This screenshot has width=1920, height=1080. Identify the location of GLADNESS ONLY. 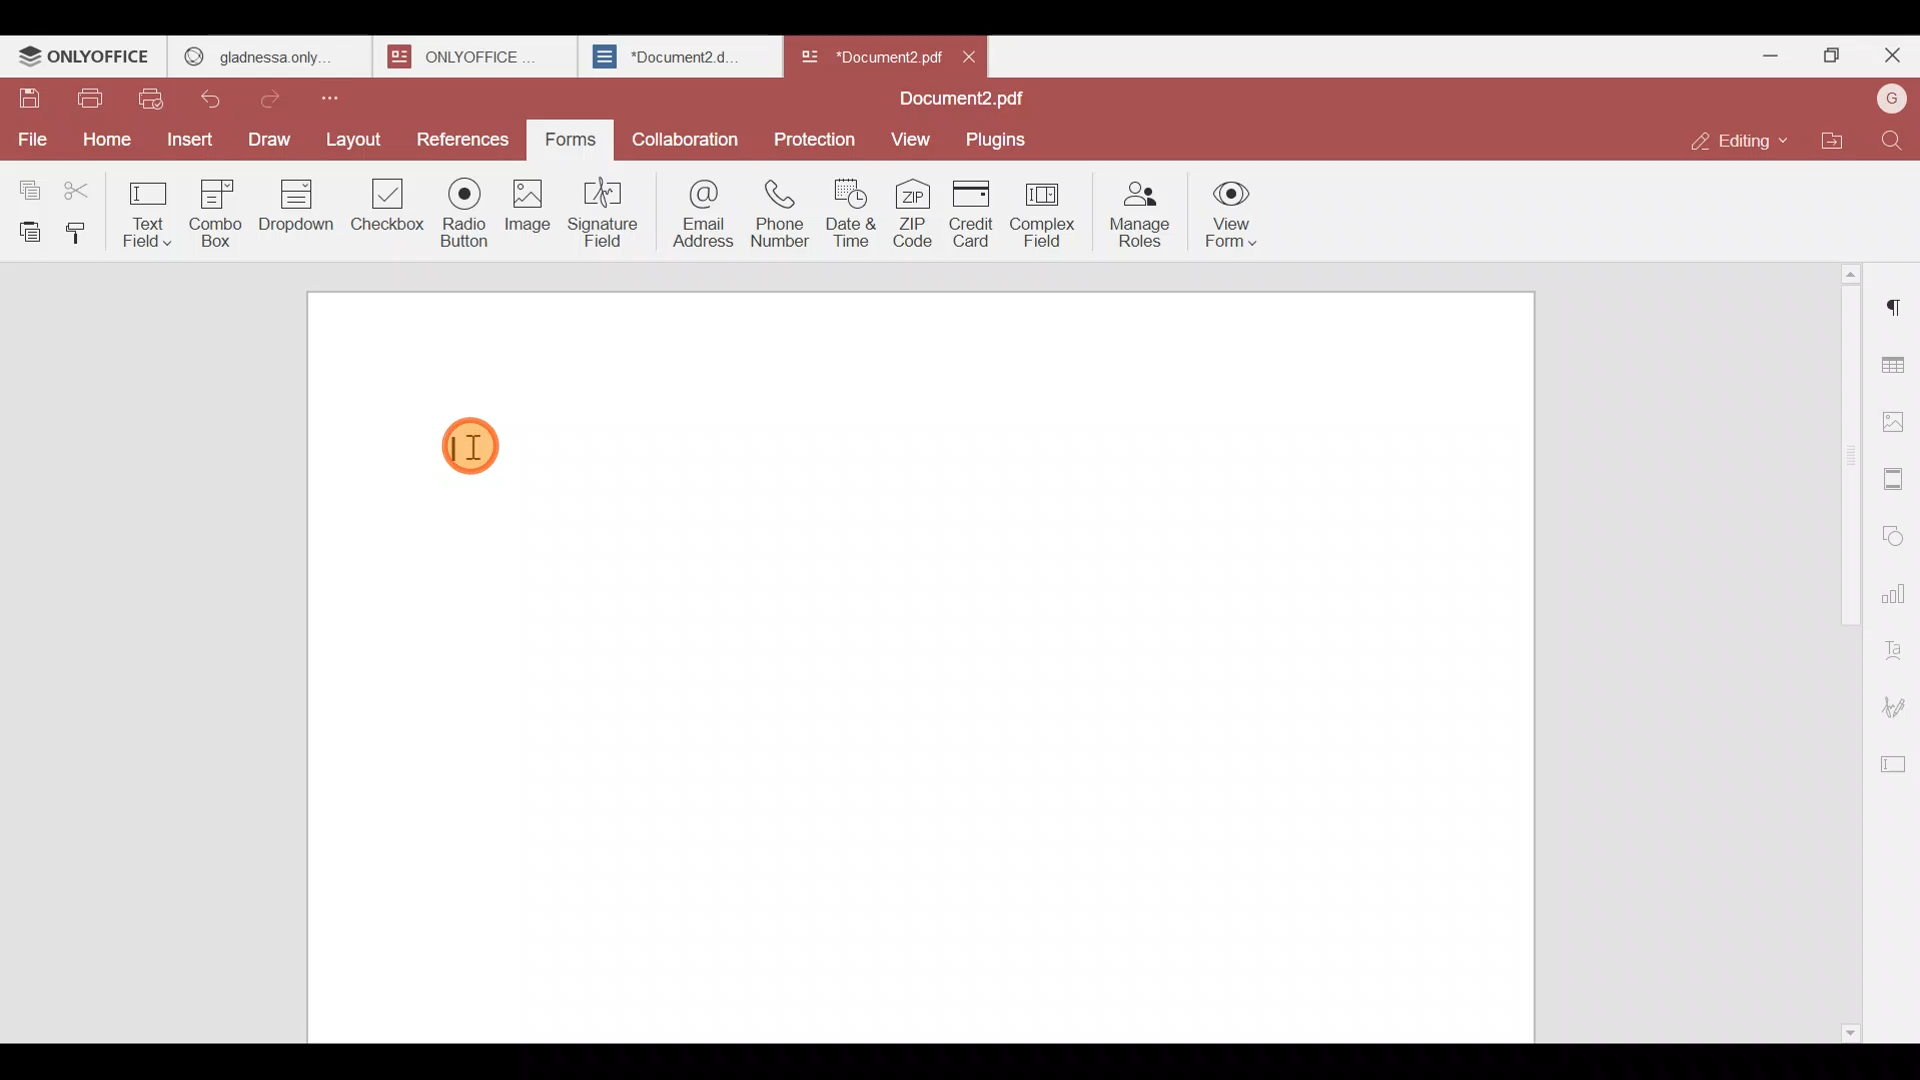
(263, 52).